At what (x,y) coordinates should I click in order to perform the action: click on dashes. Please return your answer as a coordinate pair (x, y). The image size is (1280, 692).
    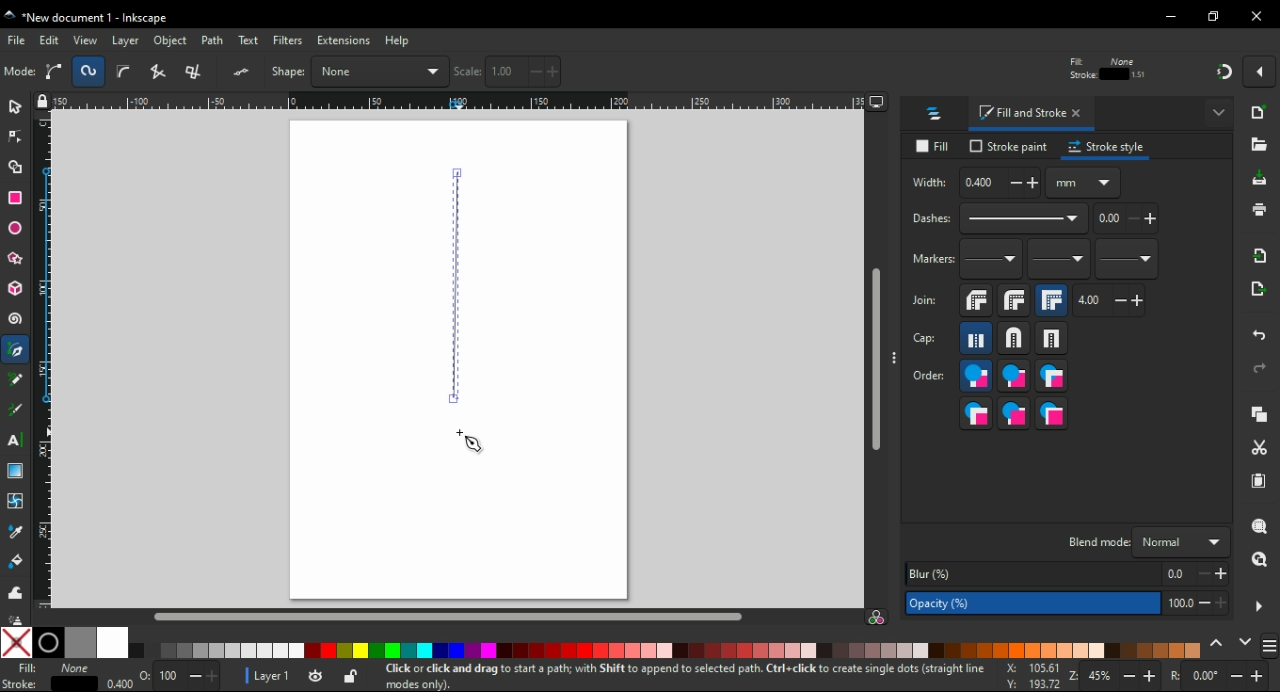
    Looking at the image, I should click on (998, 219).